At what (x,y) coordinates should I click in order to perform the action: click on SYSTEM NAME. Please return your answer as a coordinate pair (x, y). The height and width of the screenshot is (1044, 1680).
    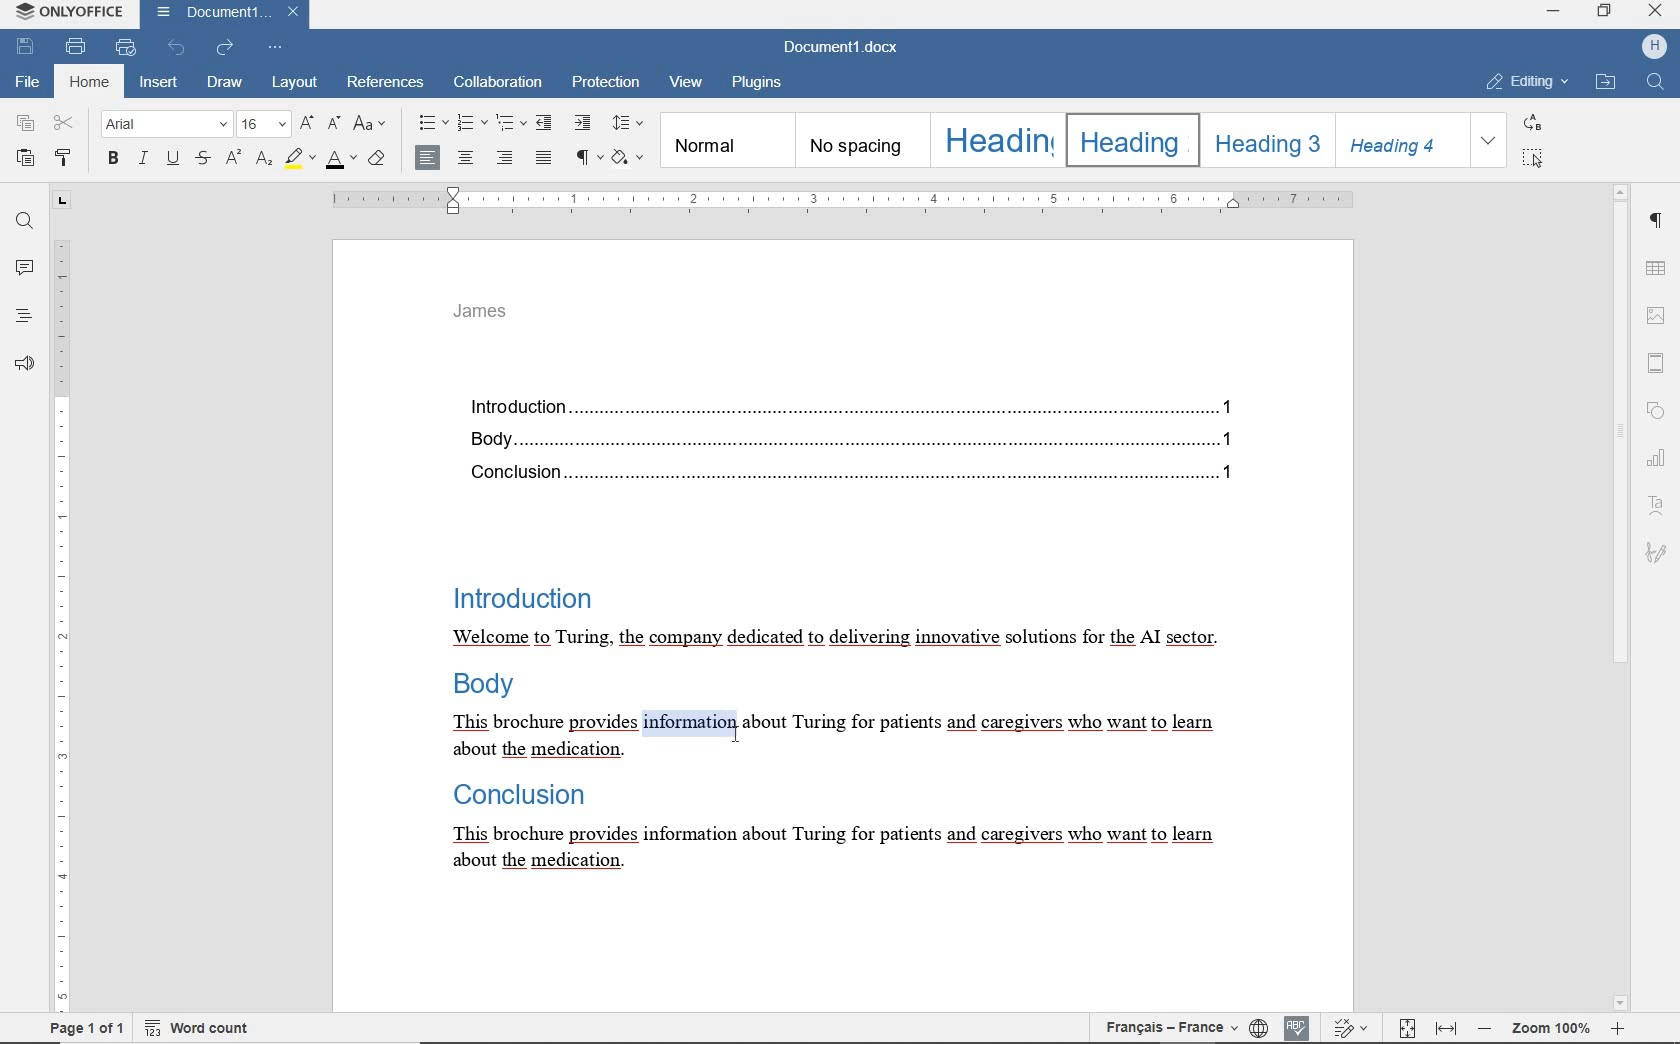
    Looking at the image, I should click on (66, 12).